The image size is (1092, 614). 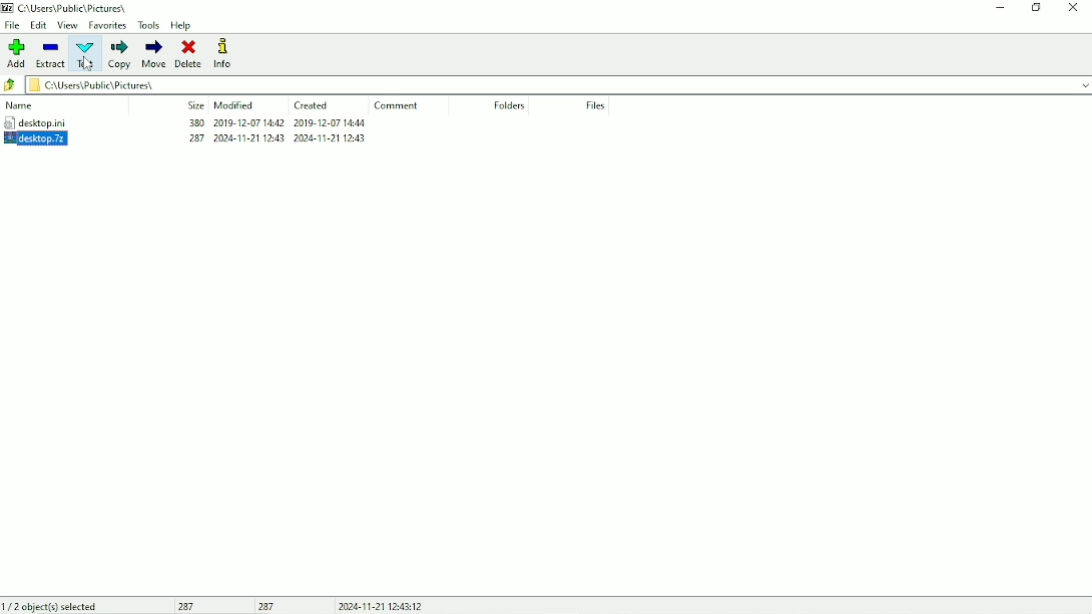 What do you see at coordinates (12, 25) in the screenshot?
I see `File` at bounding box center [12, 25].